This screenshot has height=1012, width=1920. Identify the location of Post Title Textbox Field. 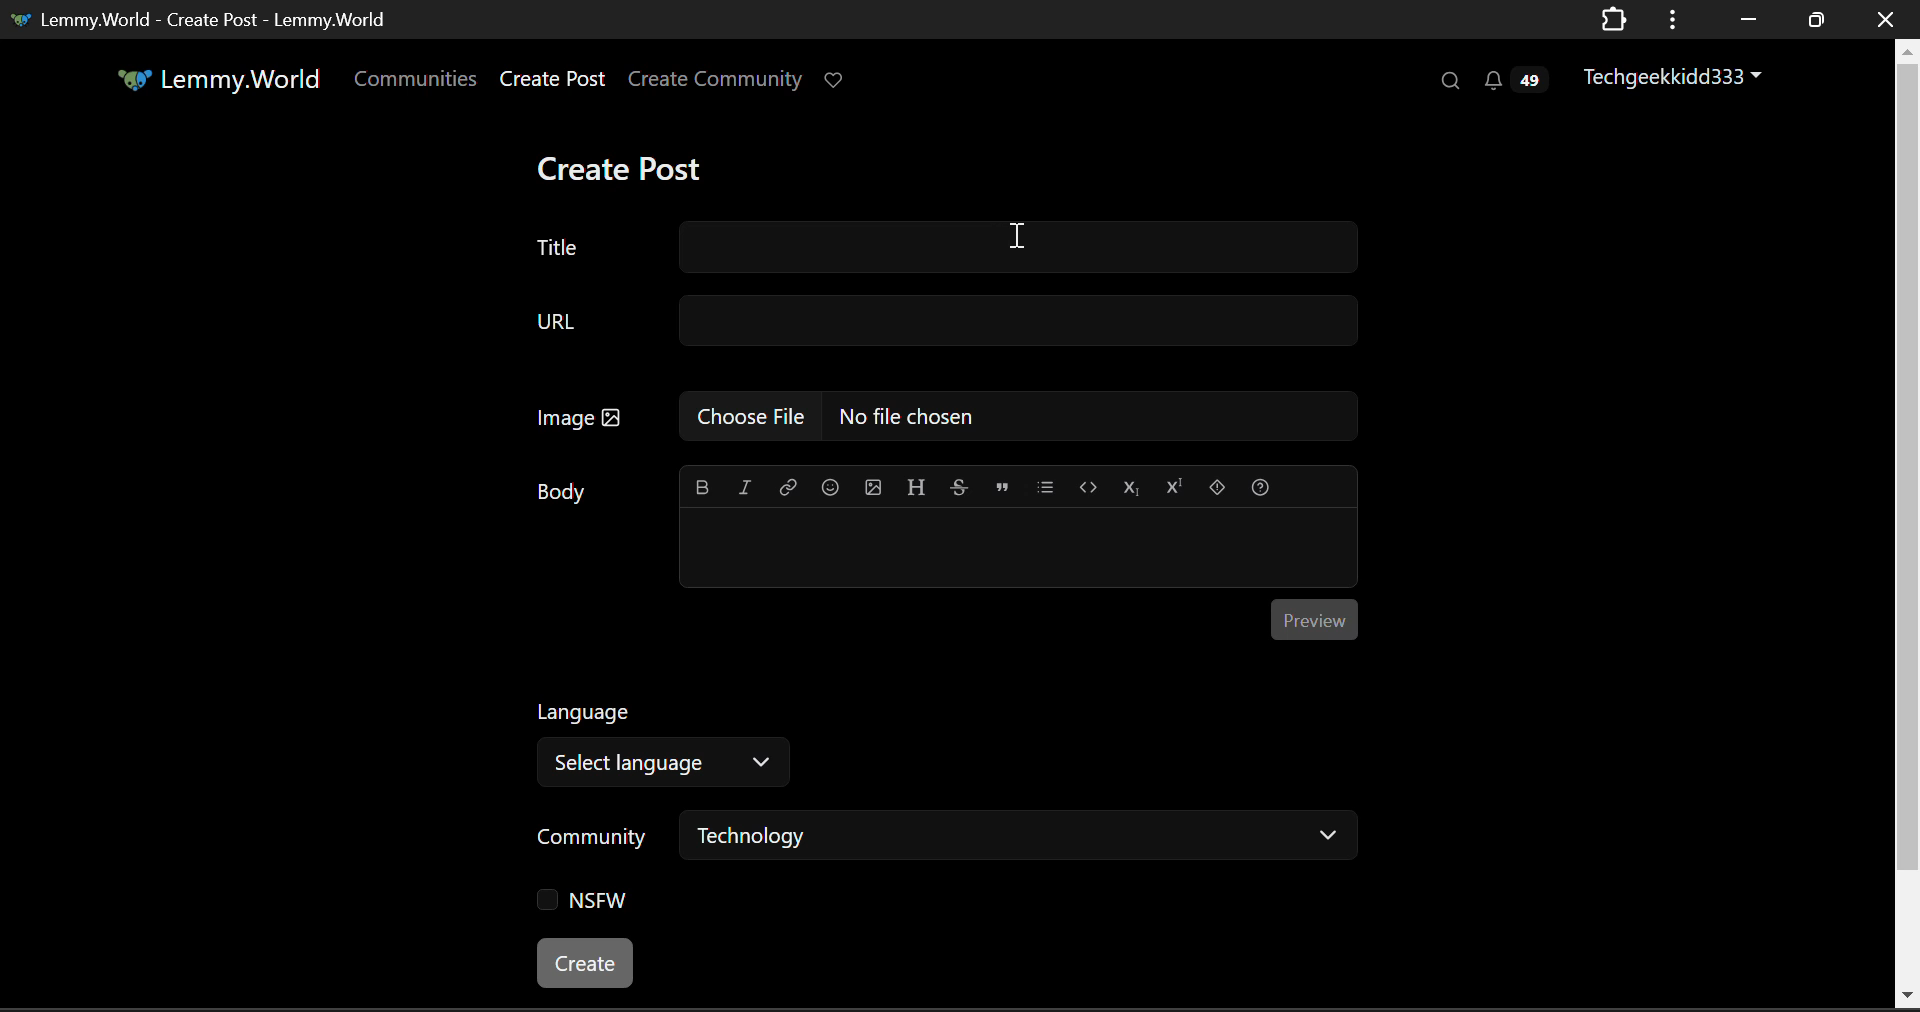
(931, 248).